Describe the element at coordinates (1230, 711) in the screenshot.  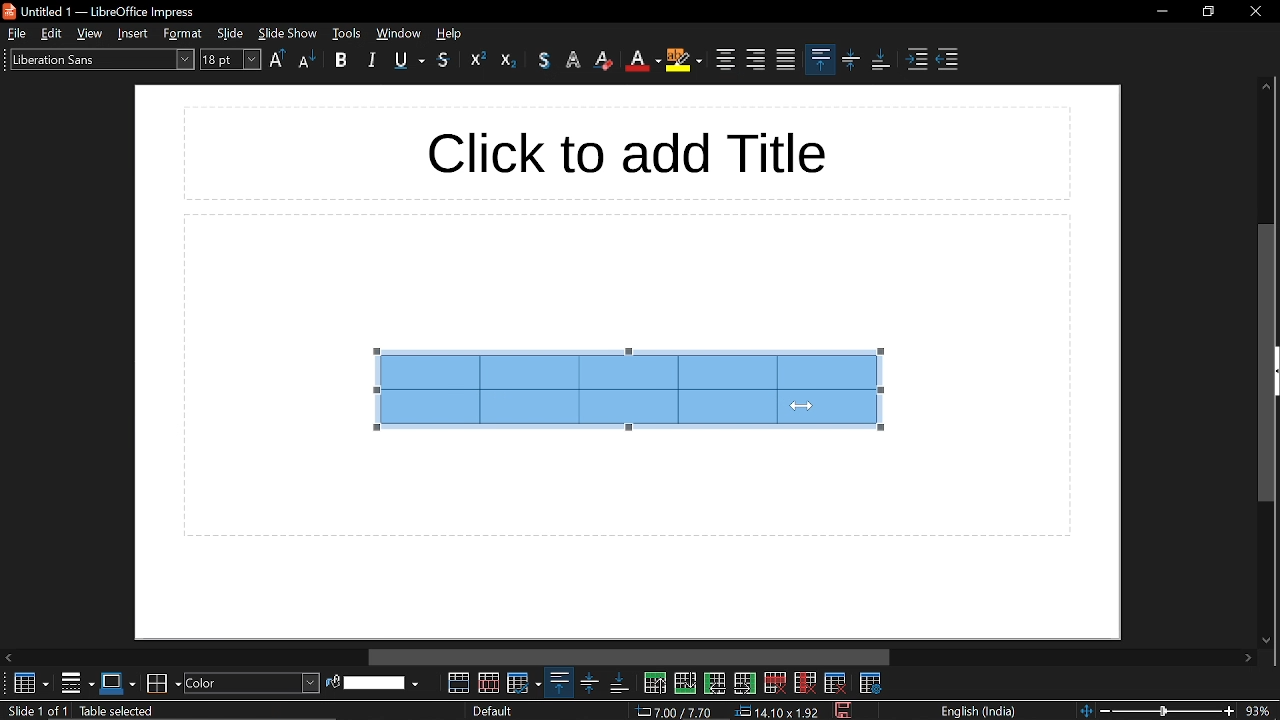
I see `zoom in` at that location.